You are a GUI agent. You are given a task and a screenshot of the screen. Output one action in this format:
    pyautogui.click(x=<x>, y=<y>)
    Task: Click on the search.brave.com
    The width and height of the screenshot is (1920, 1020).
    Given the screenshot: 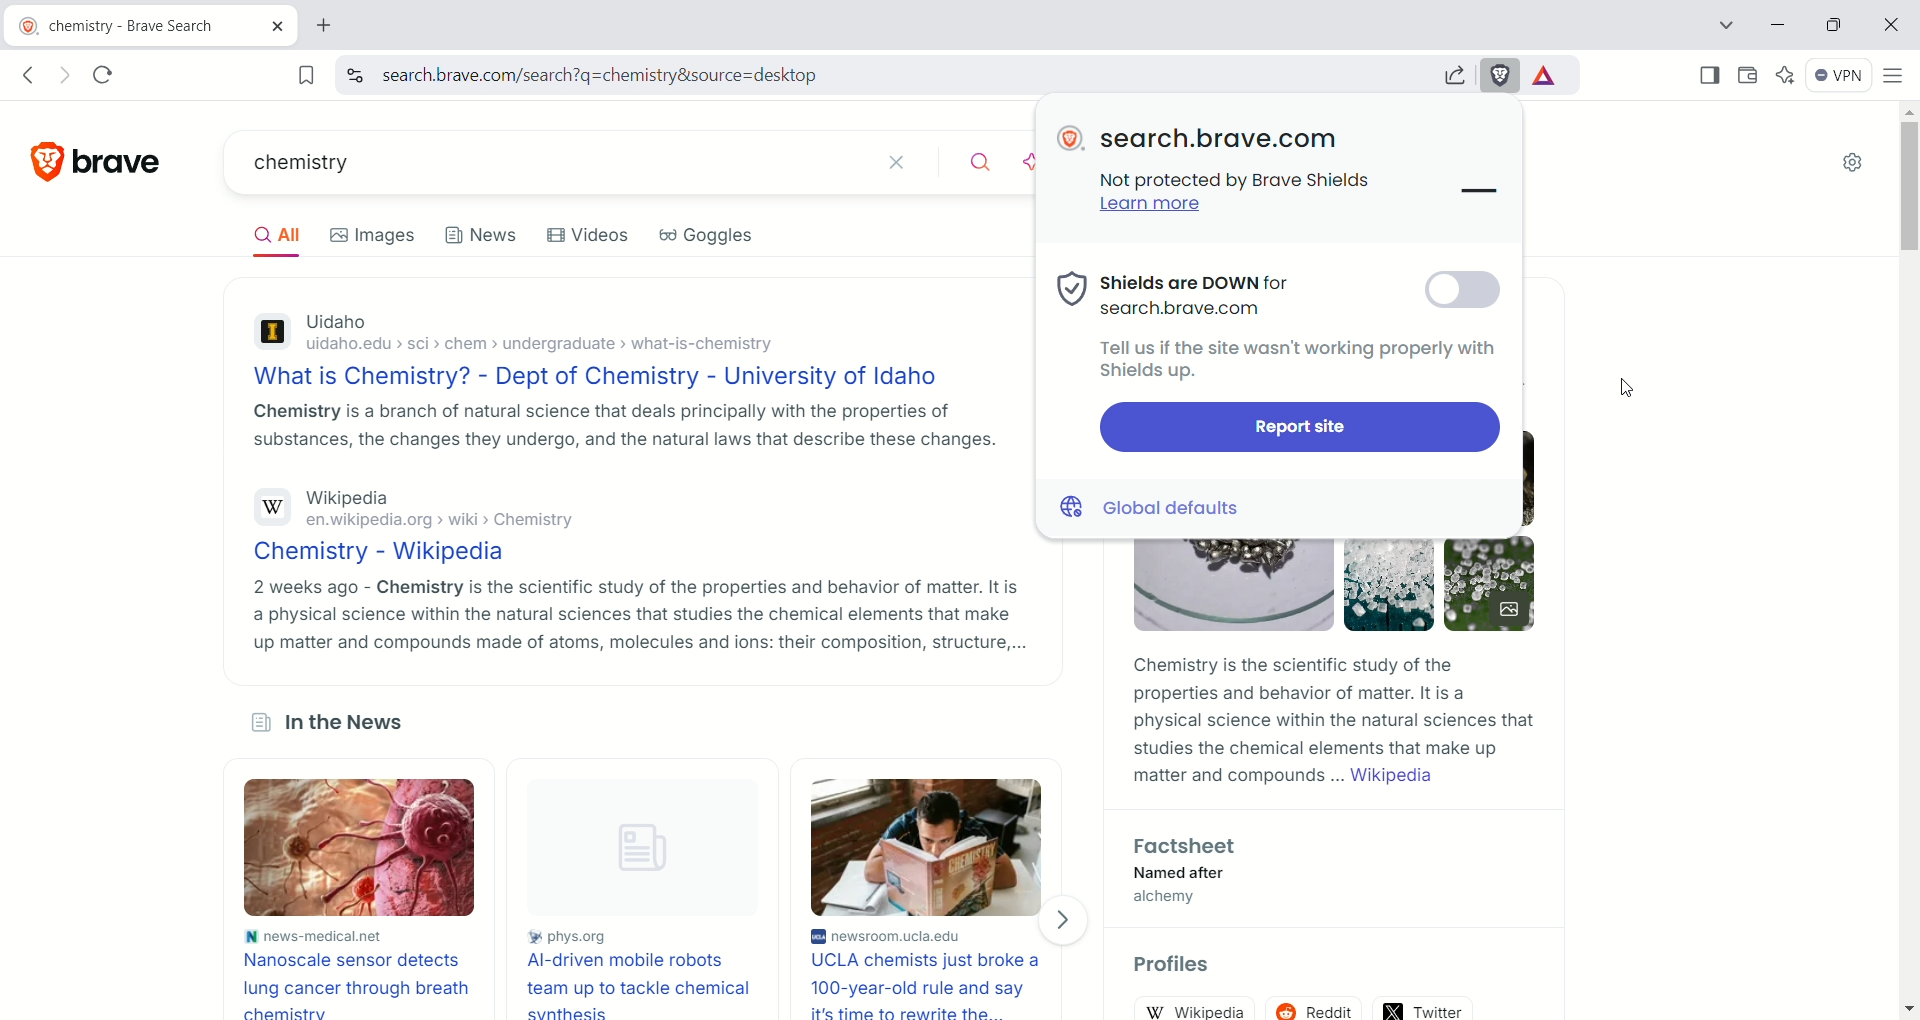 What is the action you would take?
    pyautogui.click(x=1221, y=139)
    